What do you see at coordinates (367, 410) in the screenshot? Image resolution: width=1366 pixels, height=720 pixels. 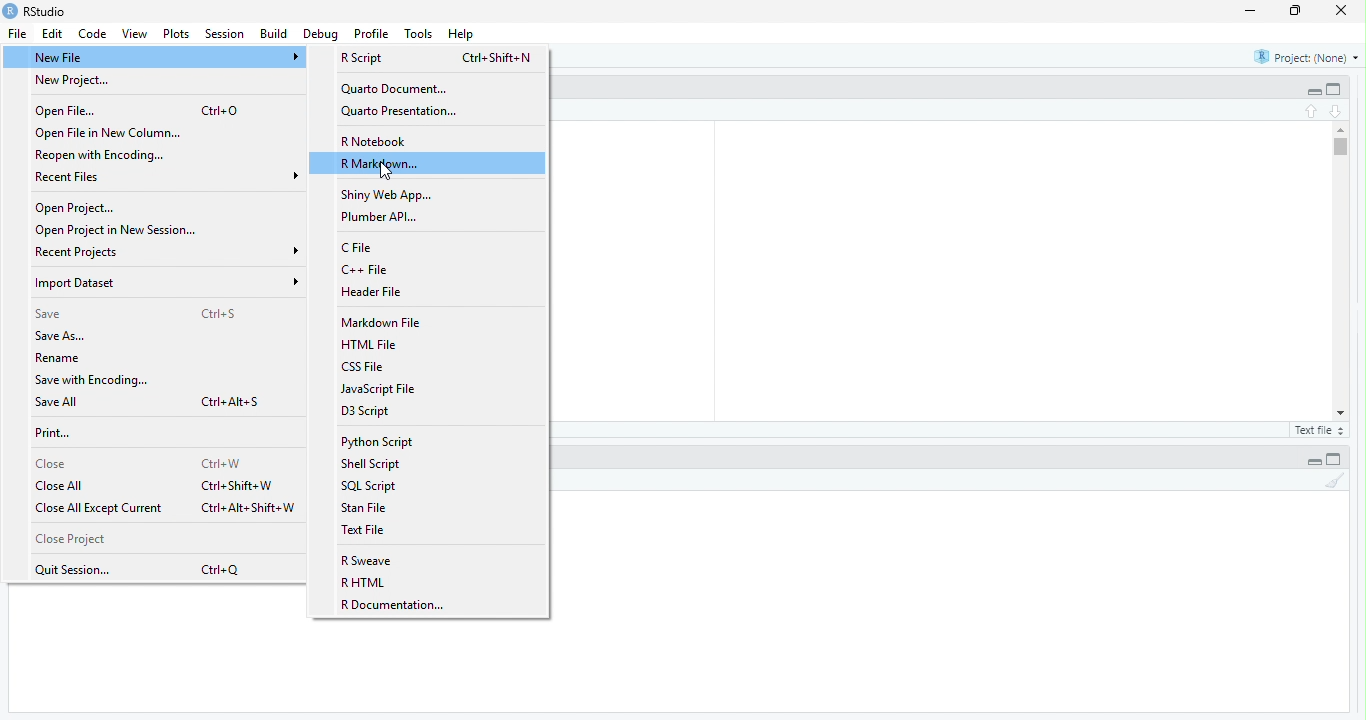 I see `D3 Script` at bounding box center [367, 410].